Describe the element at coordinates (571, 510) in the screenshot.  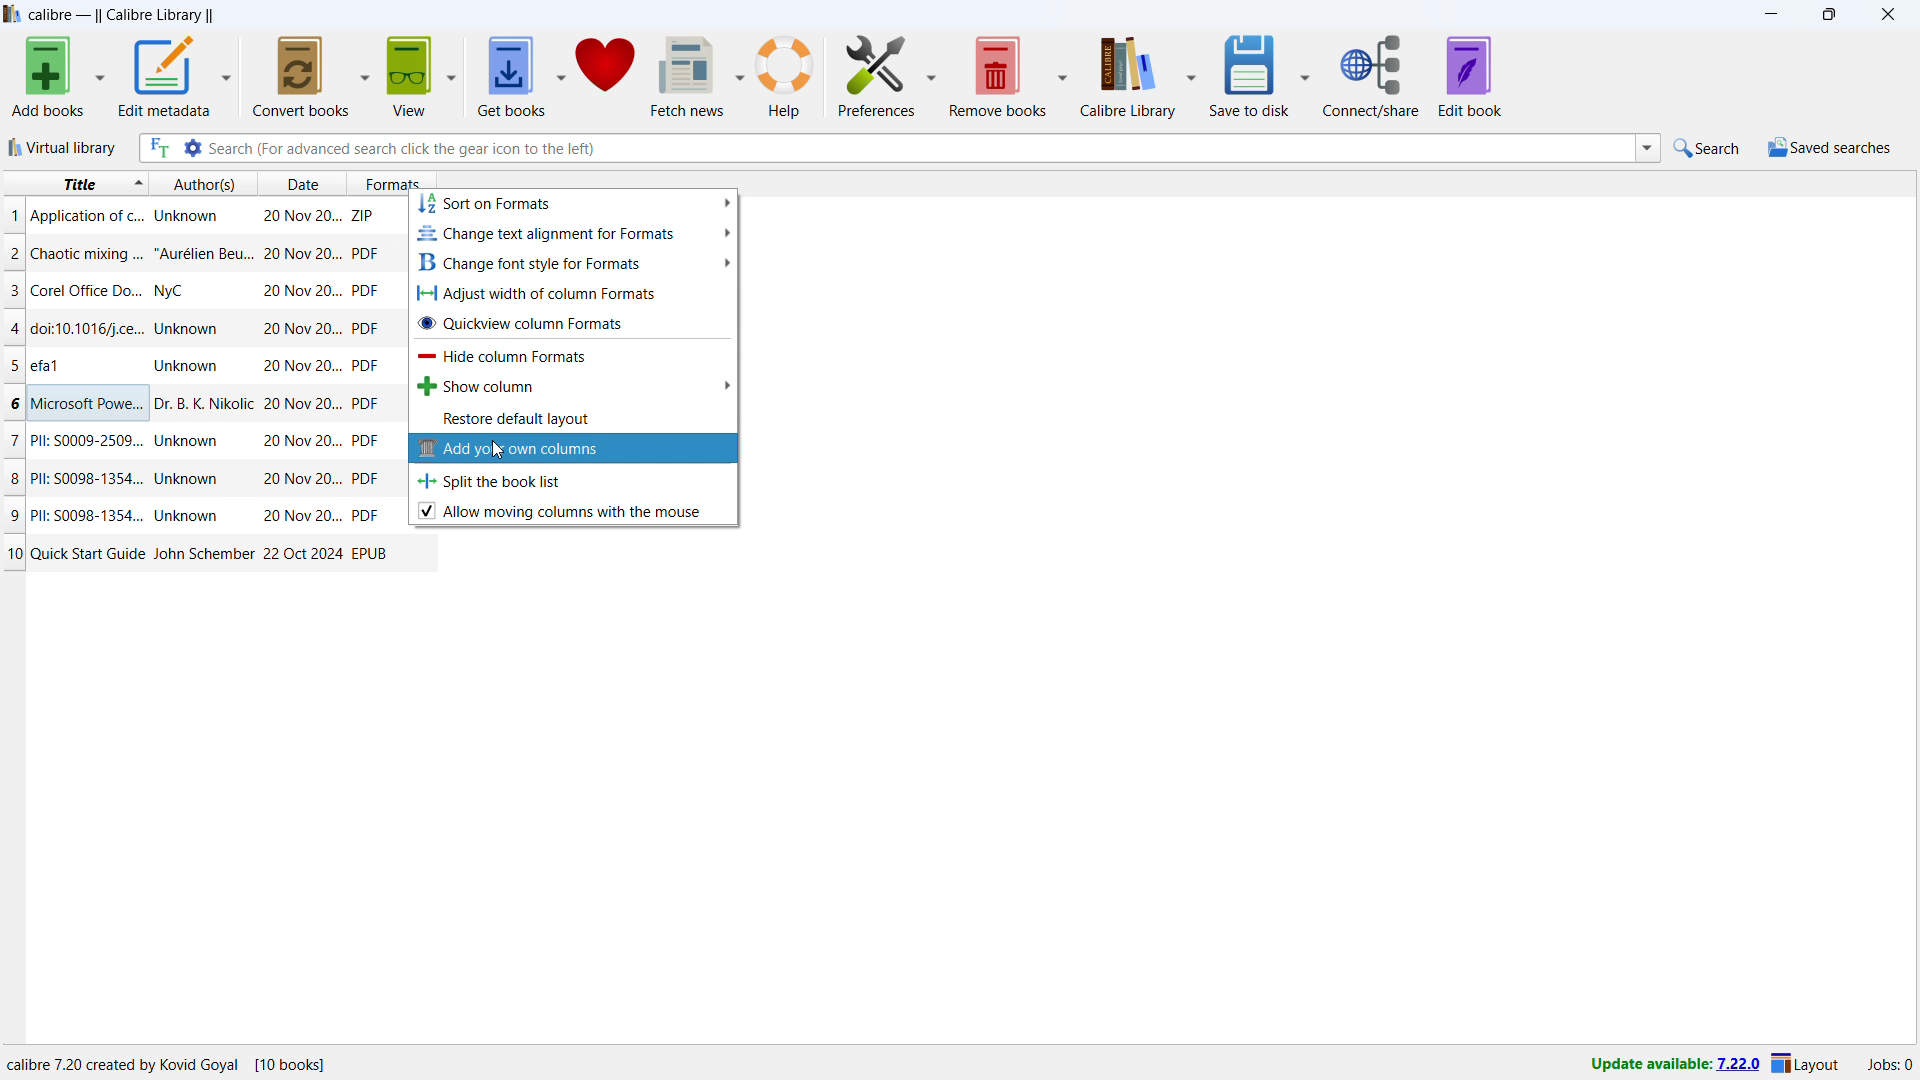
I see `alllow moving collumns with mouse` at that location.